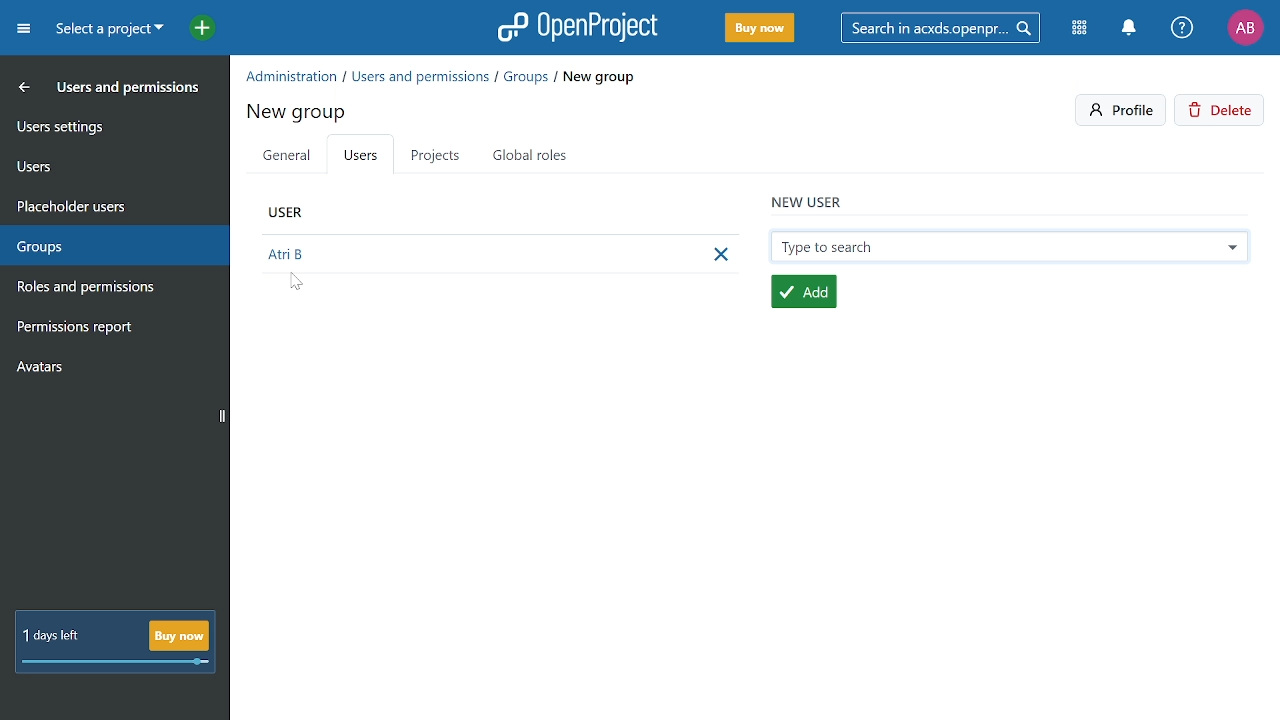 The width and height of the screenshot is (1280, 720). Describe the element at coordinates (807, 199) in the screenshot. I see `new user` at that location.